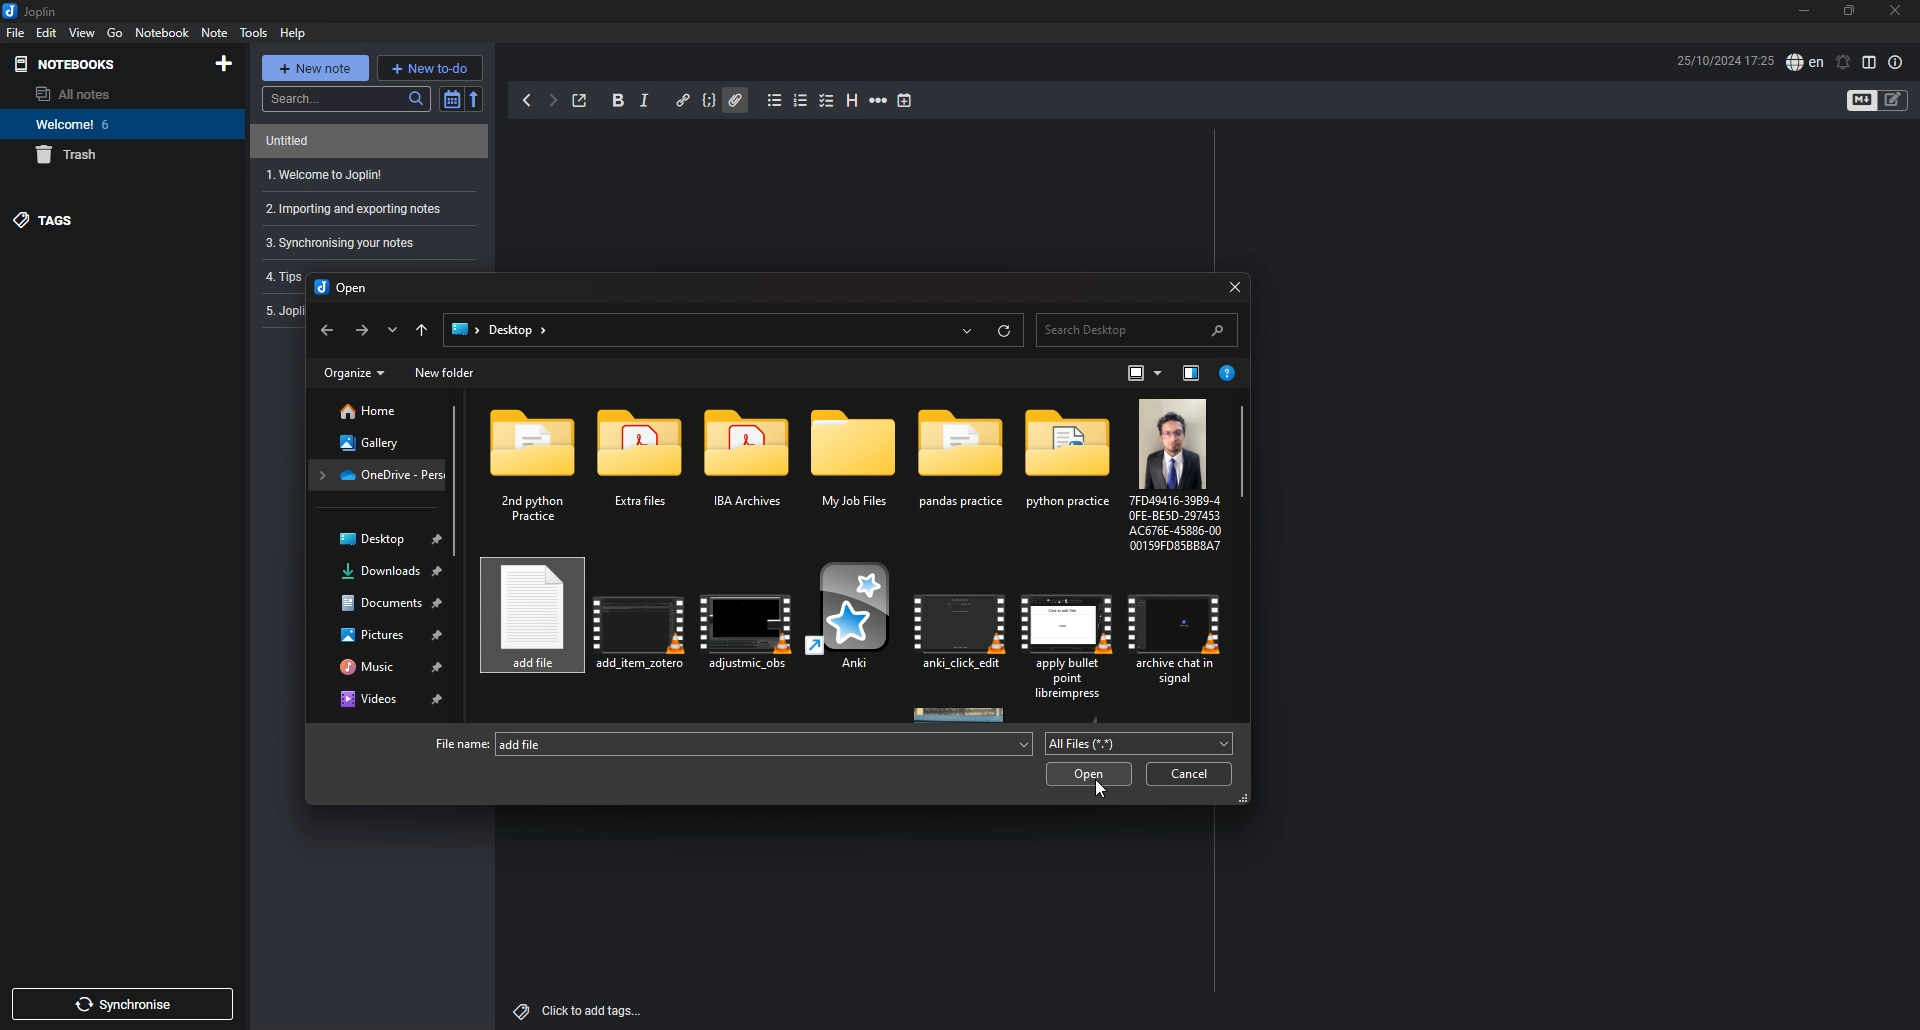 The height and width of the screenshot is (1030, 1920). Describe the element at coordinates (966, 329) in the screenshot. I see `recent` at that location.